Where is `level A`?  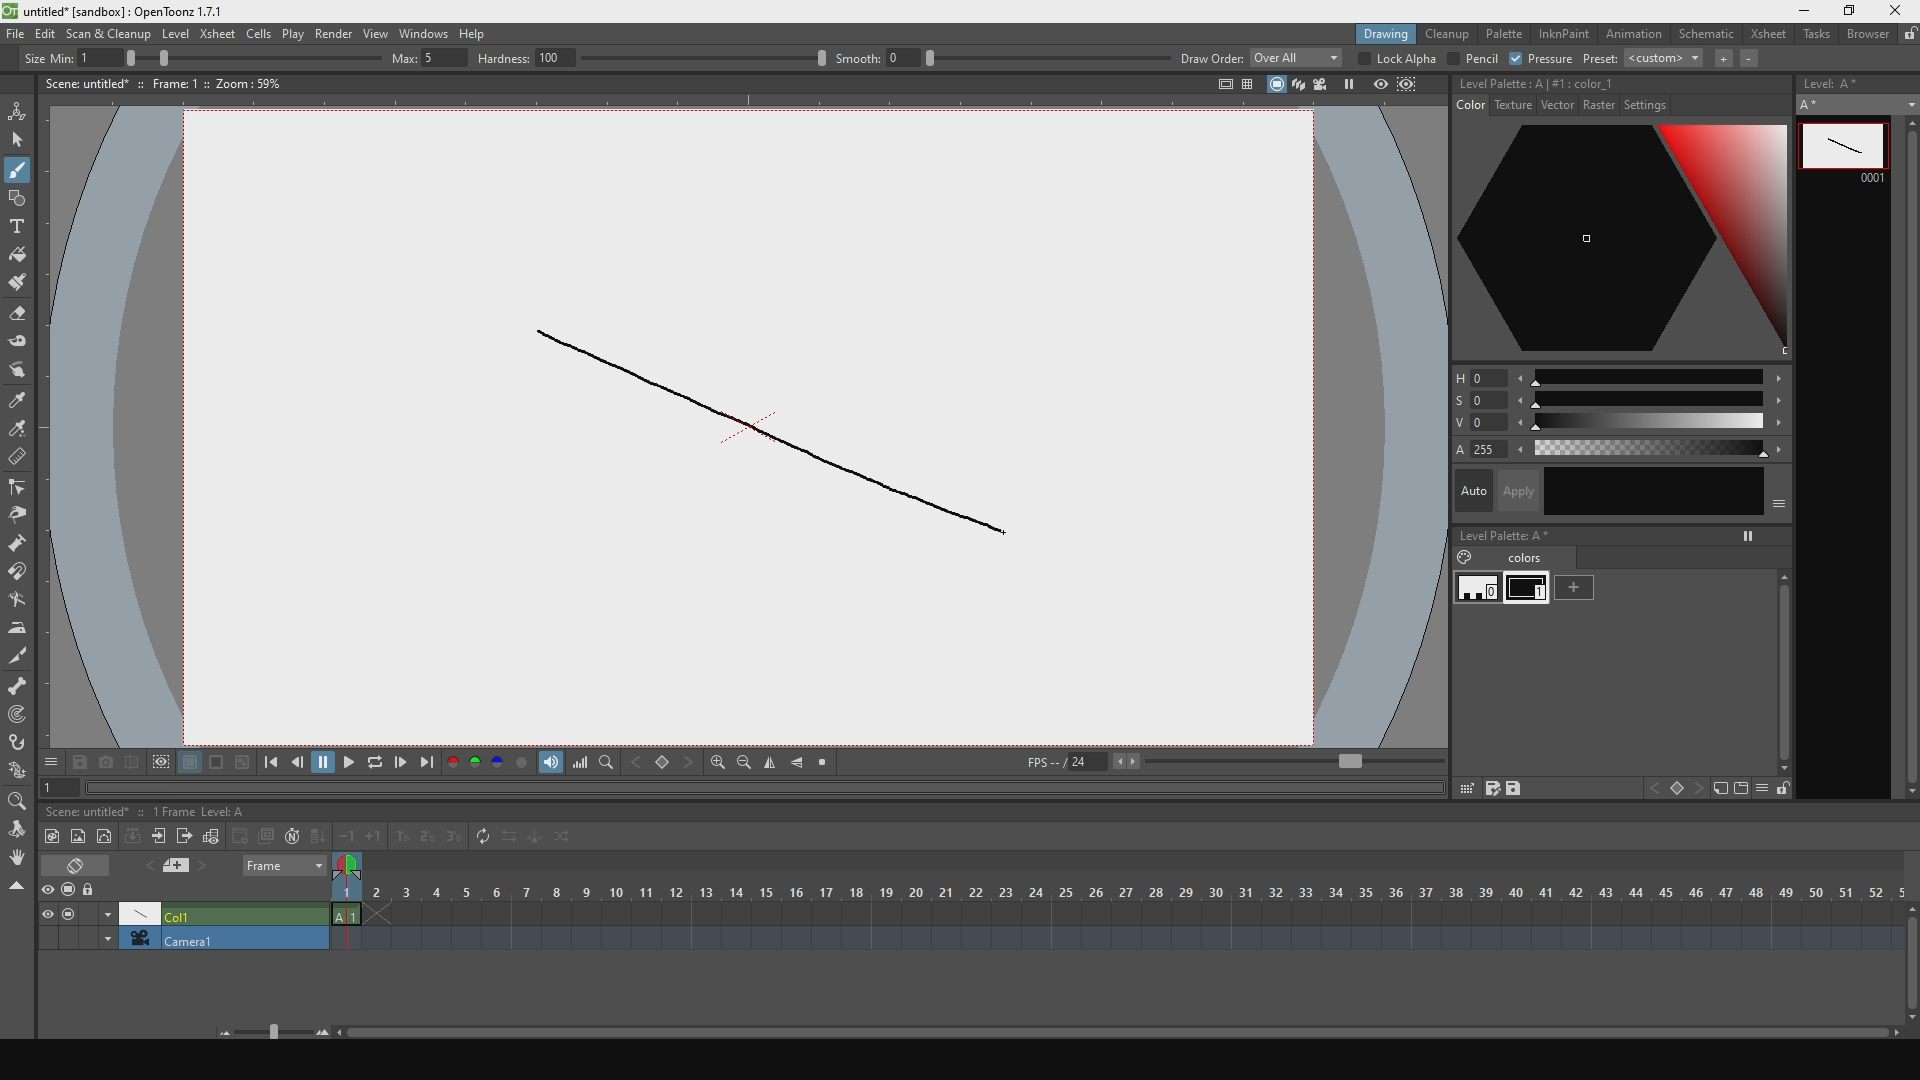 level A is located at coordinates (1856, 83).